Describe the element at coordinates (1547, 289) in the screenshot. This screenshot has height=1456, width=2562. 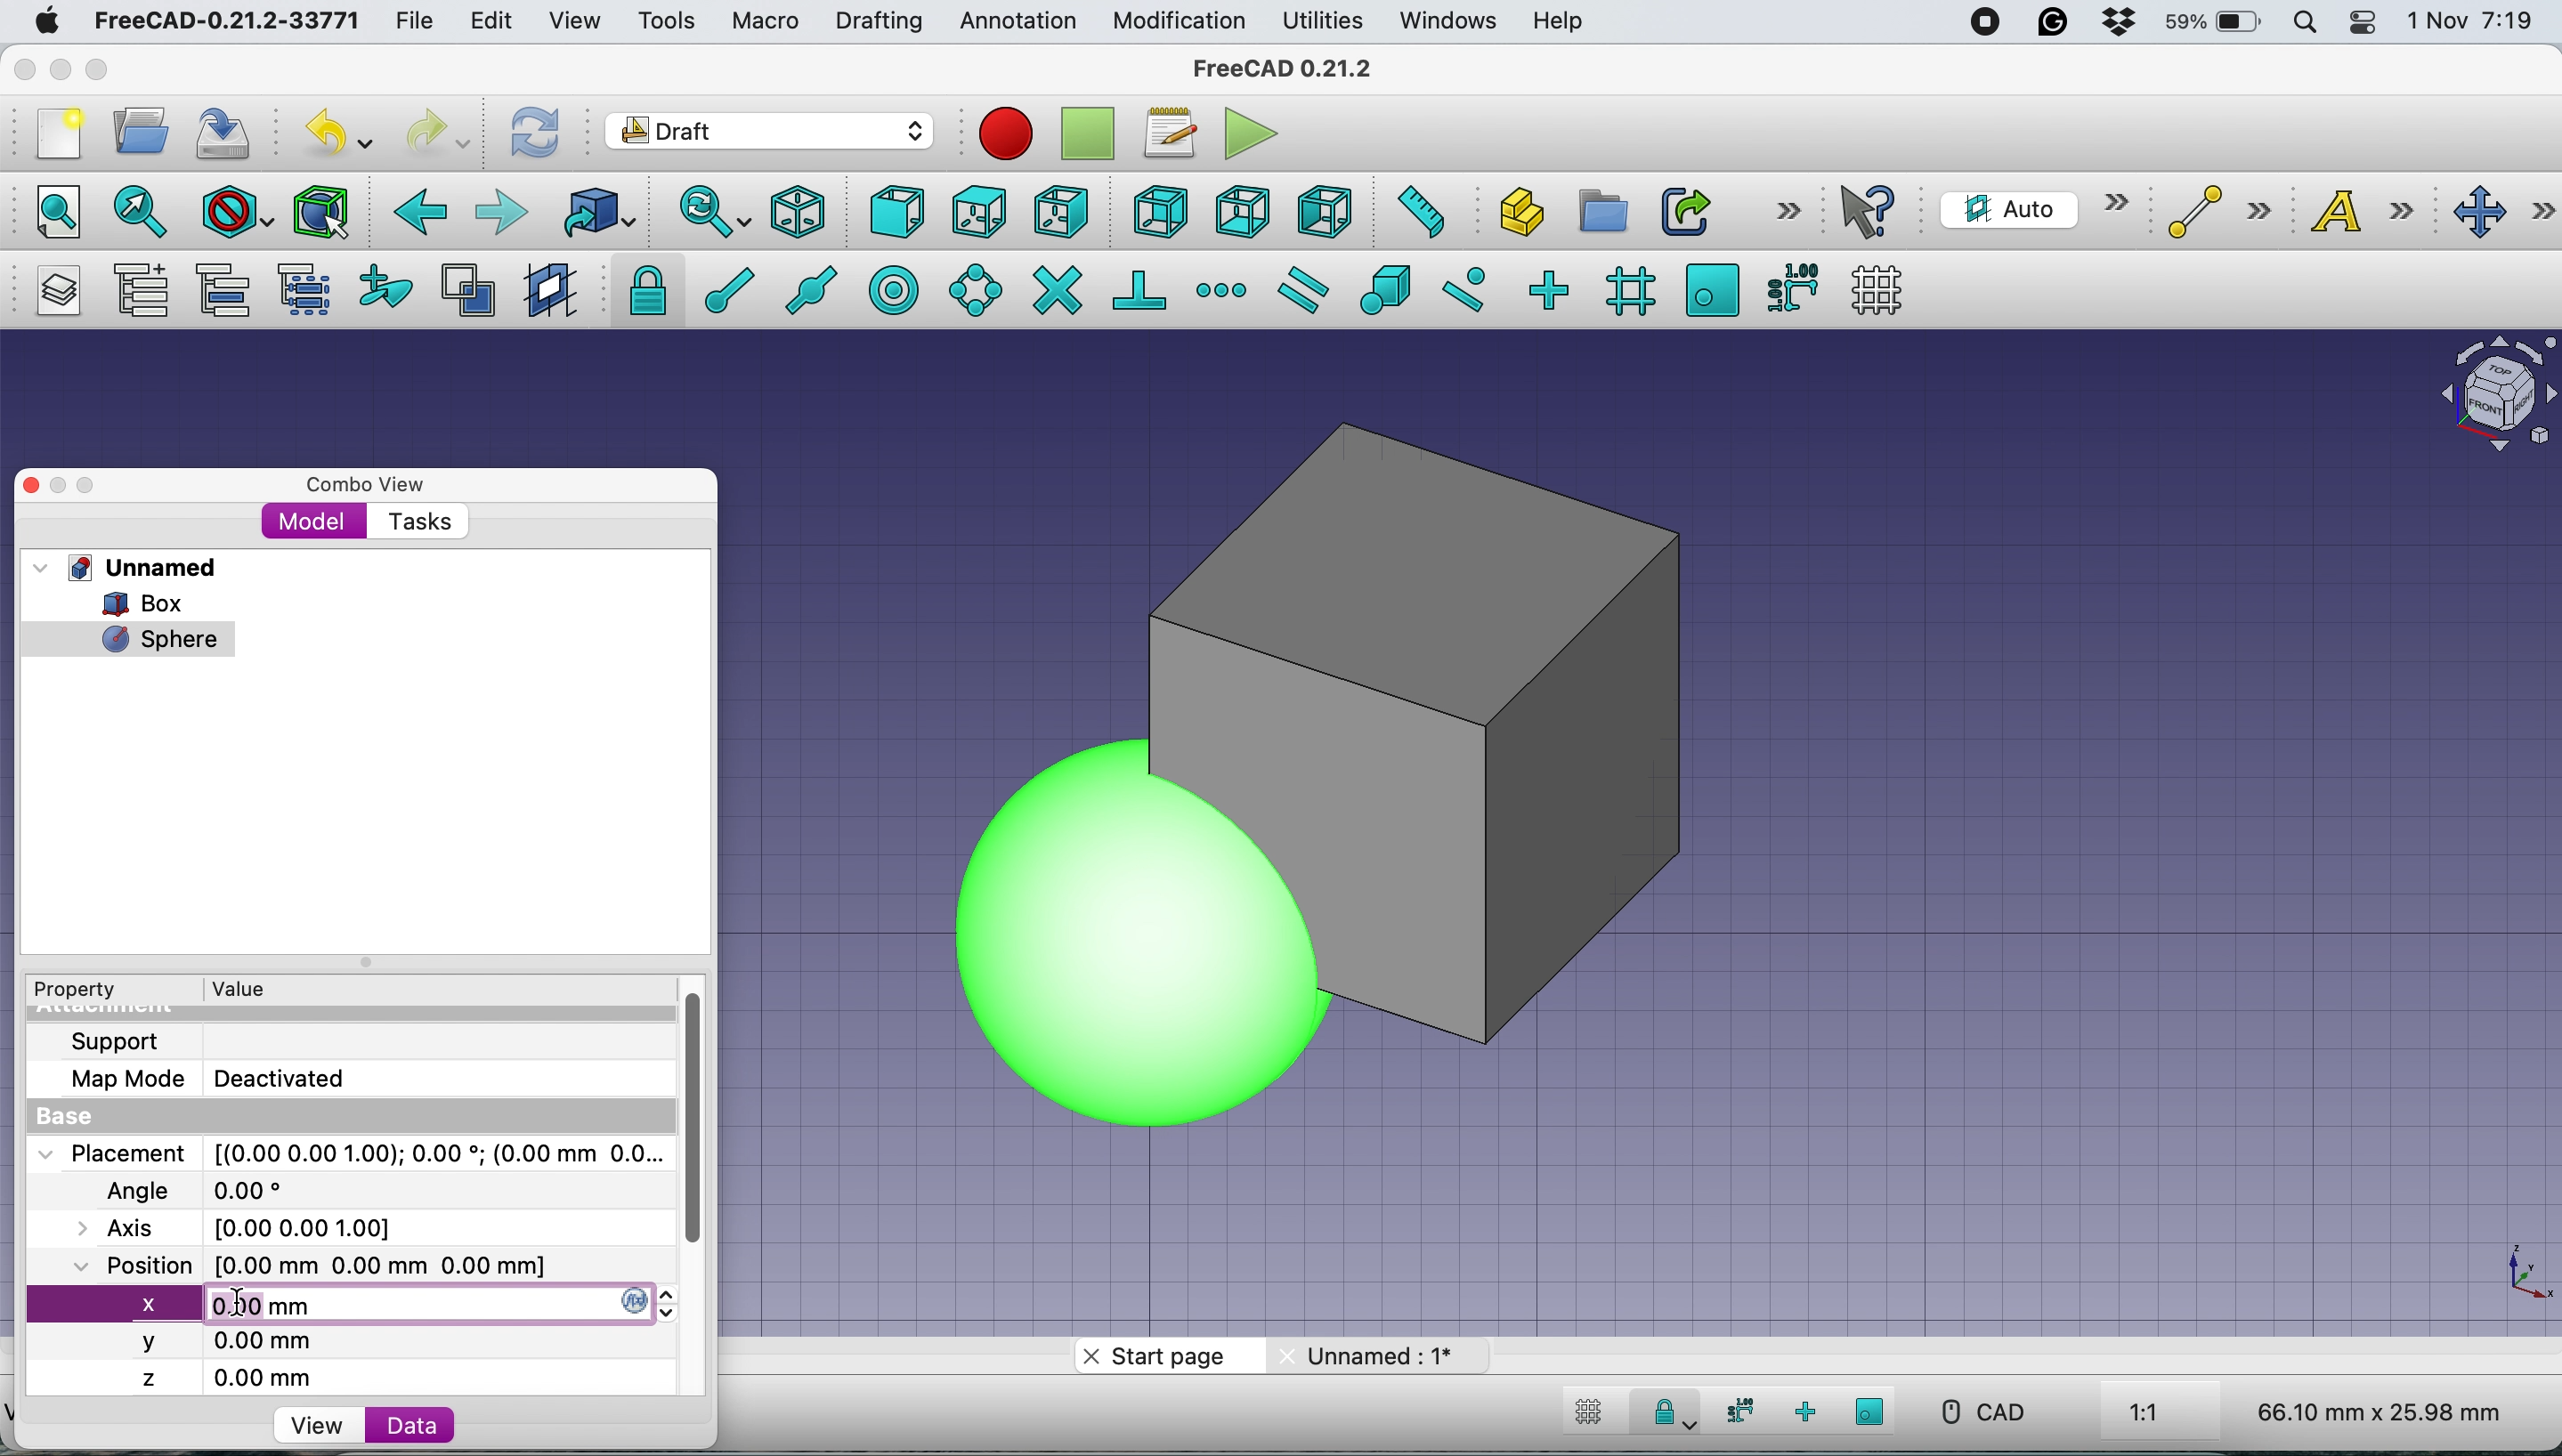
I see `snap ortho` at that location.